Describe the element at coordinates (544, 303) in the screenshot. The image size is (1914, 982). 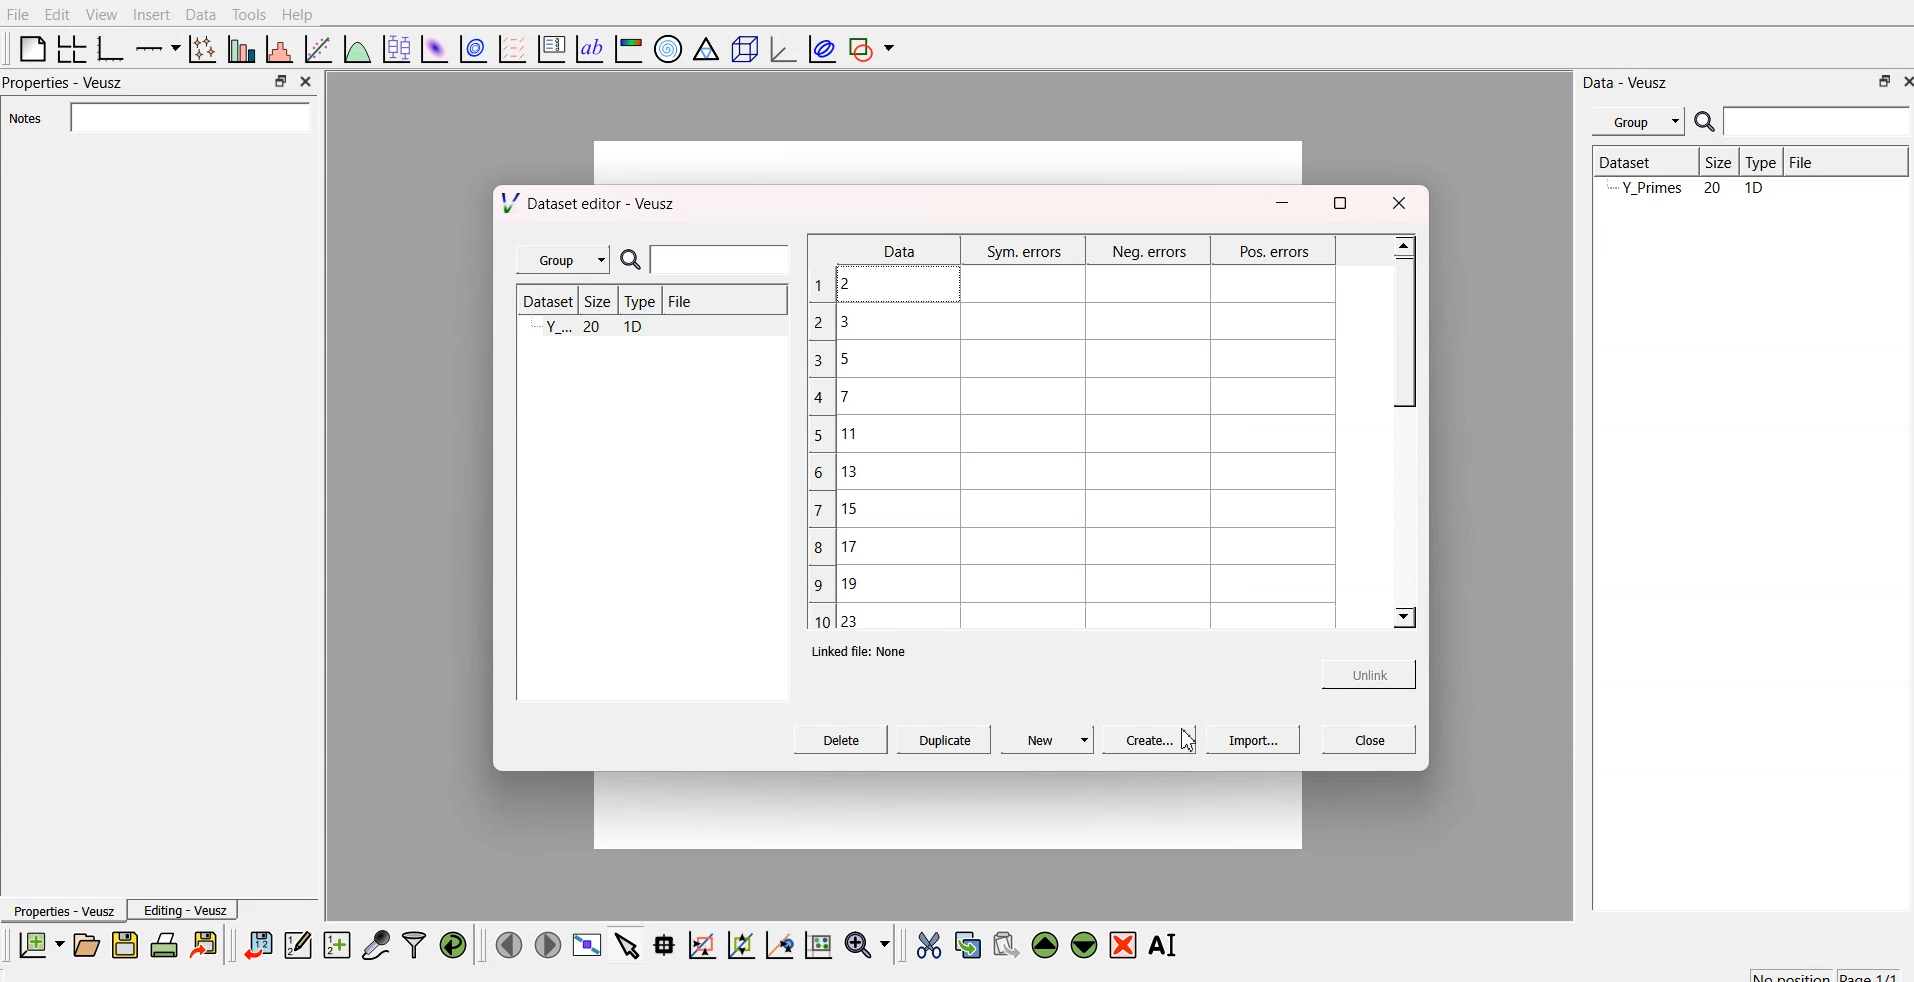
I see `Dataset` at that location.